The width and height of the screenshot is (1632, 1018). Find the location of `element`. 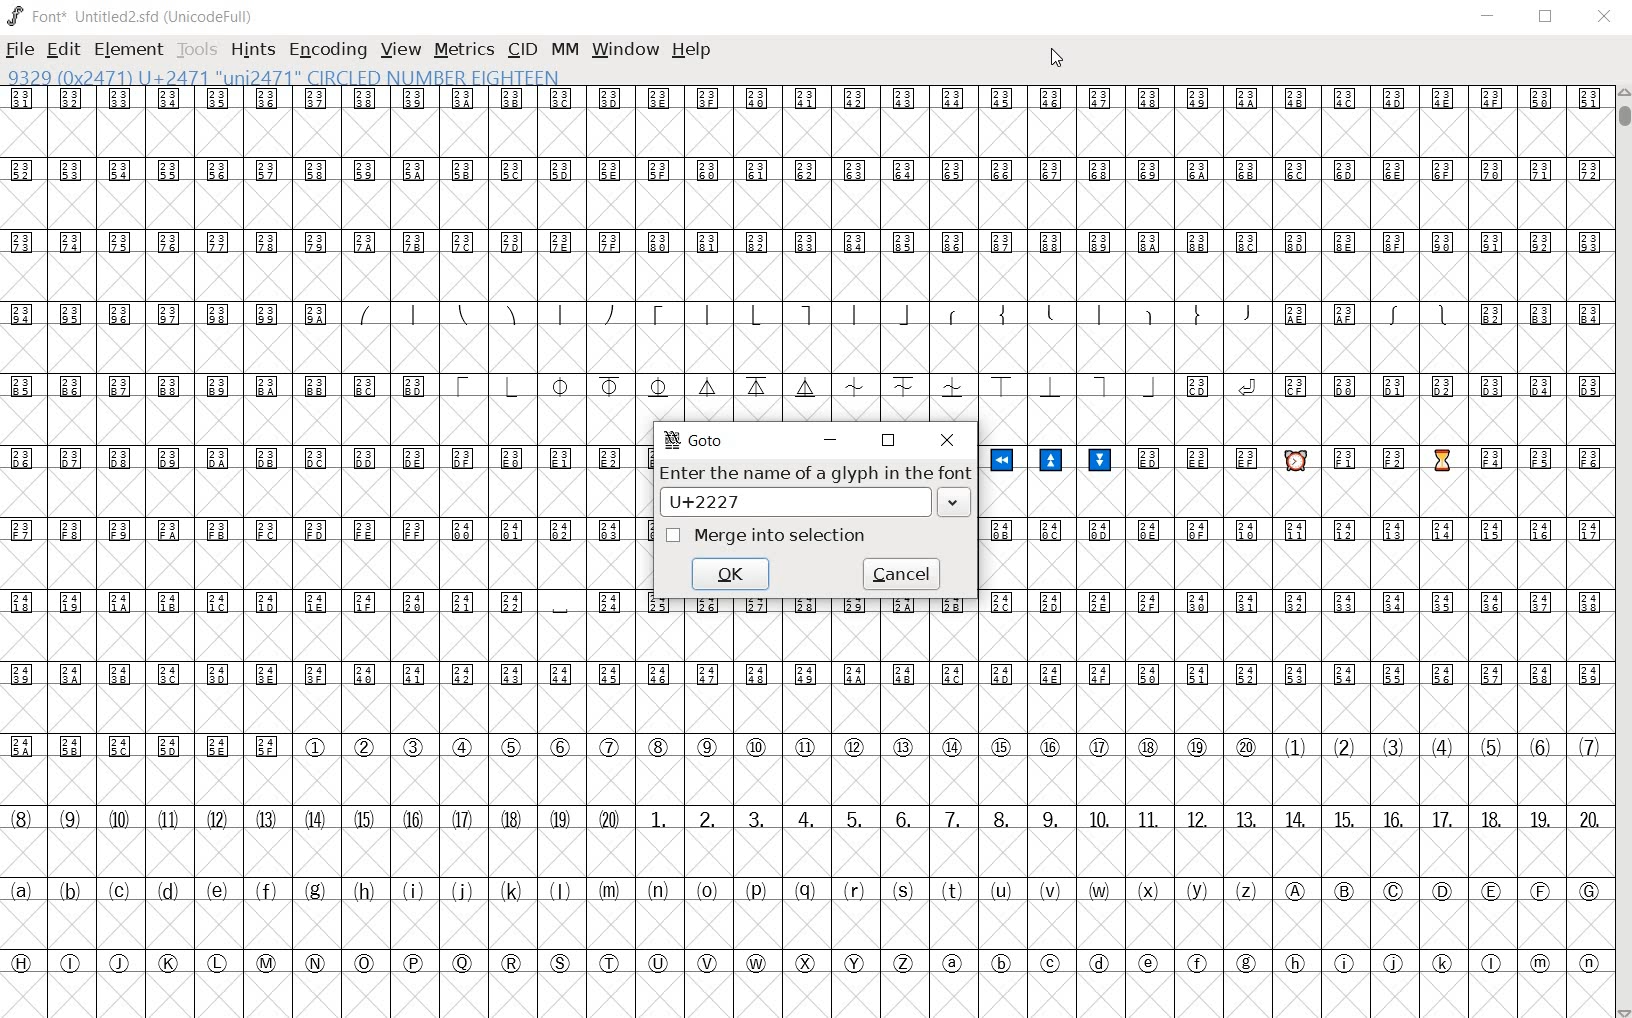

element is located at coordinates (128, 51).